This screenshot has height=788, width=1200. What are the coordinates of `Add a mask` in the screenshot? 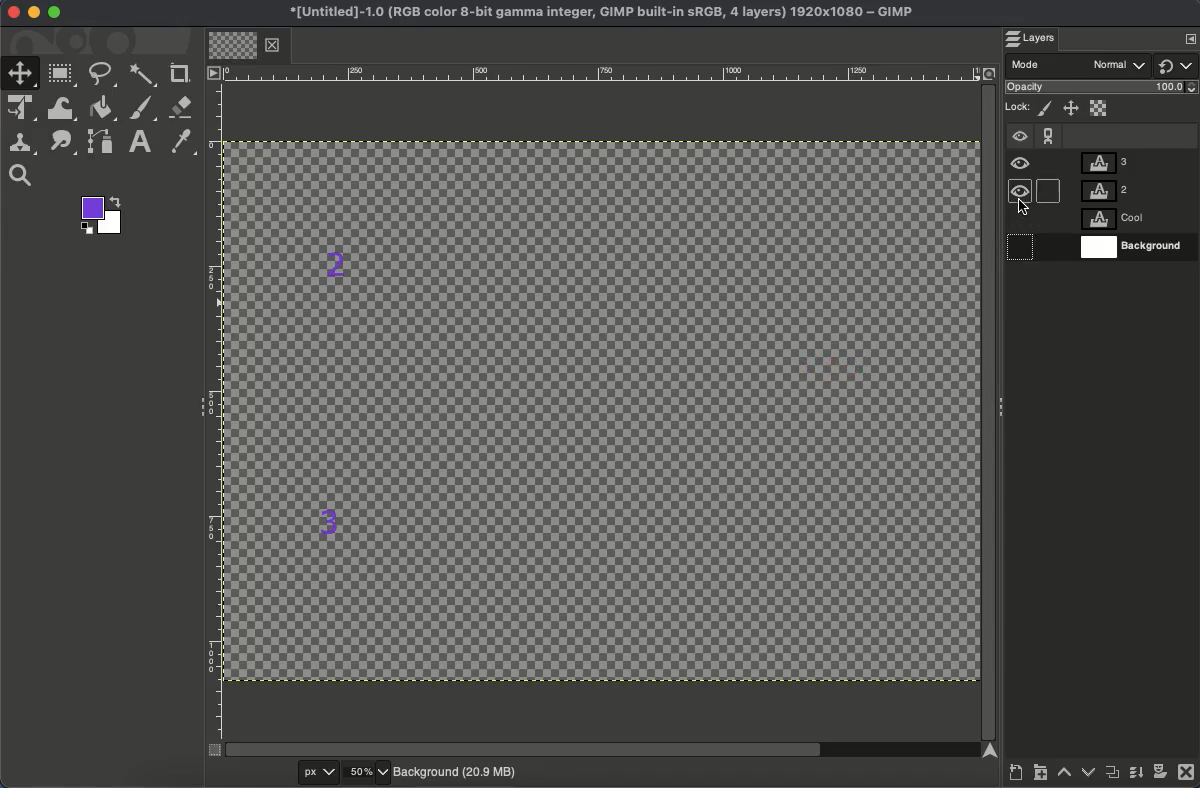 It's located at (1160, 775).